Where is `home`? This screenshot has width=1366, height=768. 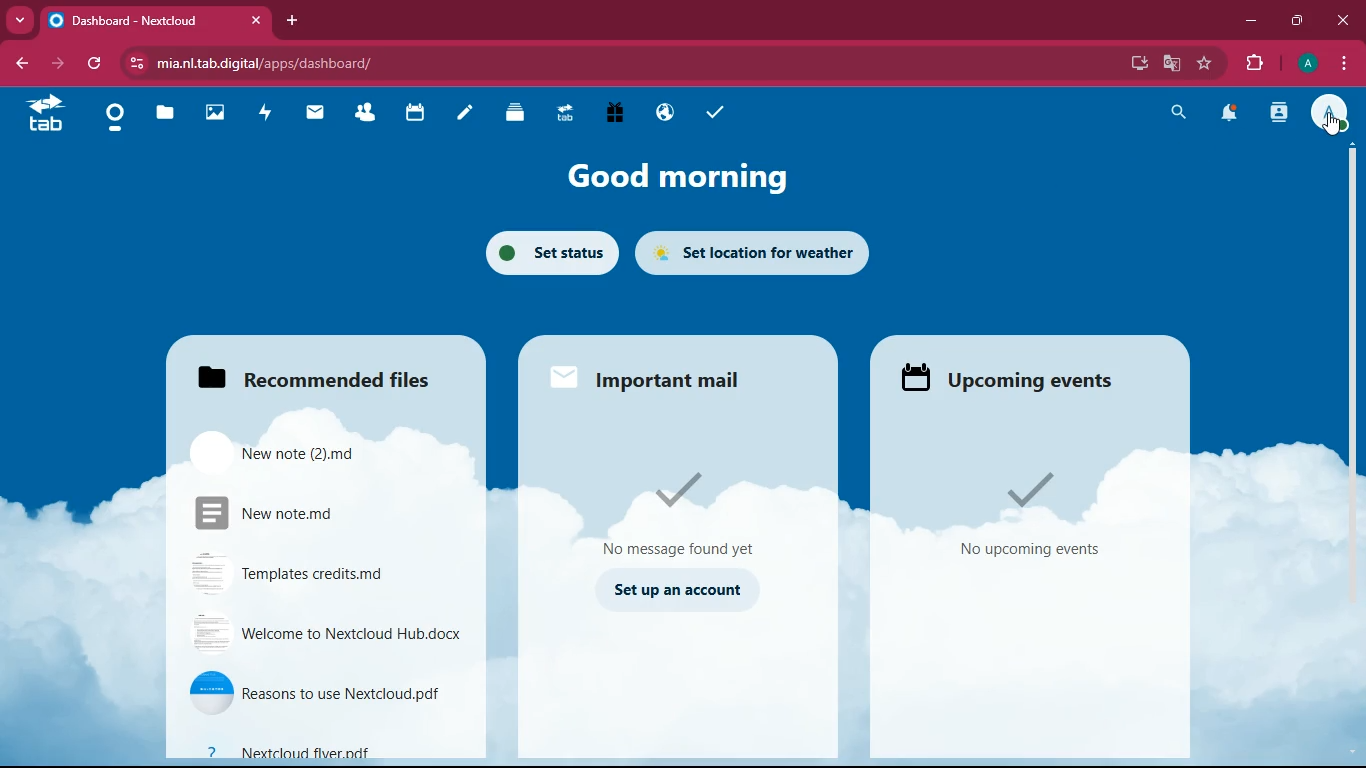
home is located at coordinates (114, 117).